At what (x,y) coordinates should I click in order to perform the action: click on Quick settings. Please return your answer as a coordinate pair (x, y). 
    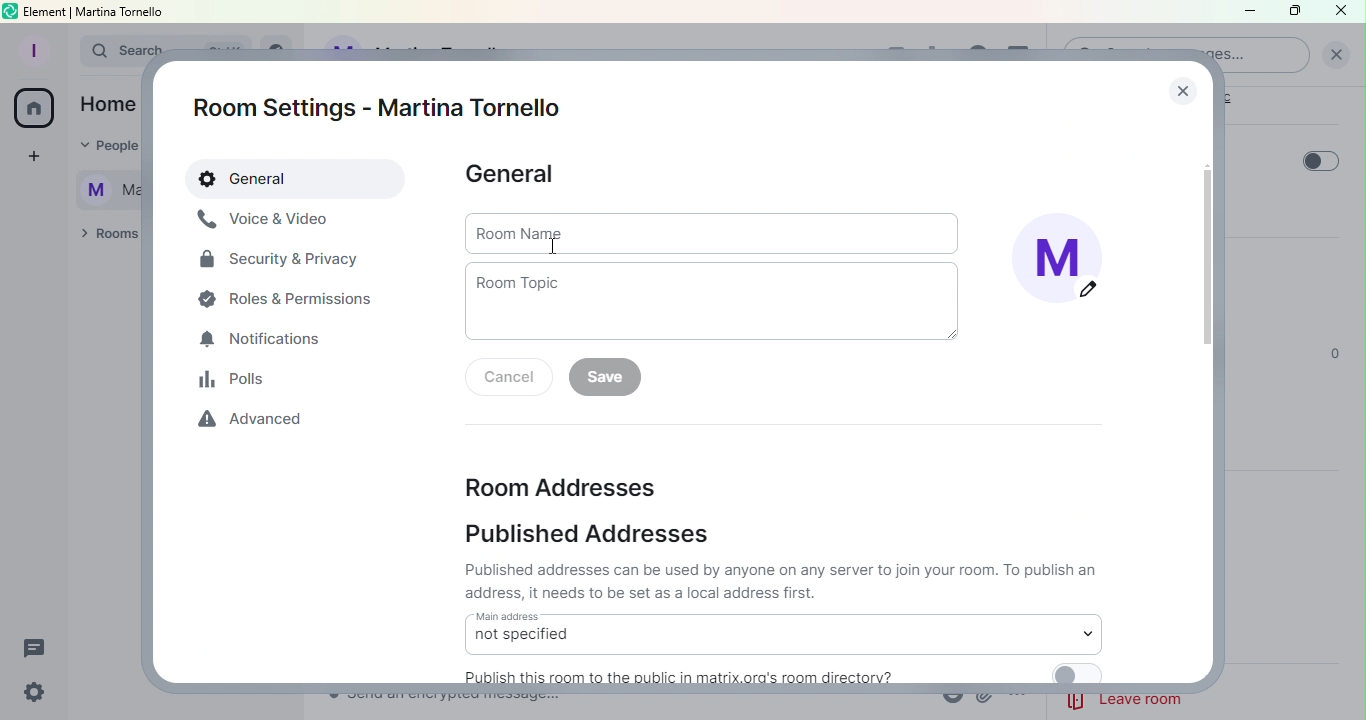
    Looking at the image, I should click on (31, 694).